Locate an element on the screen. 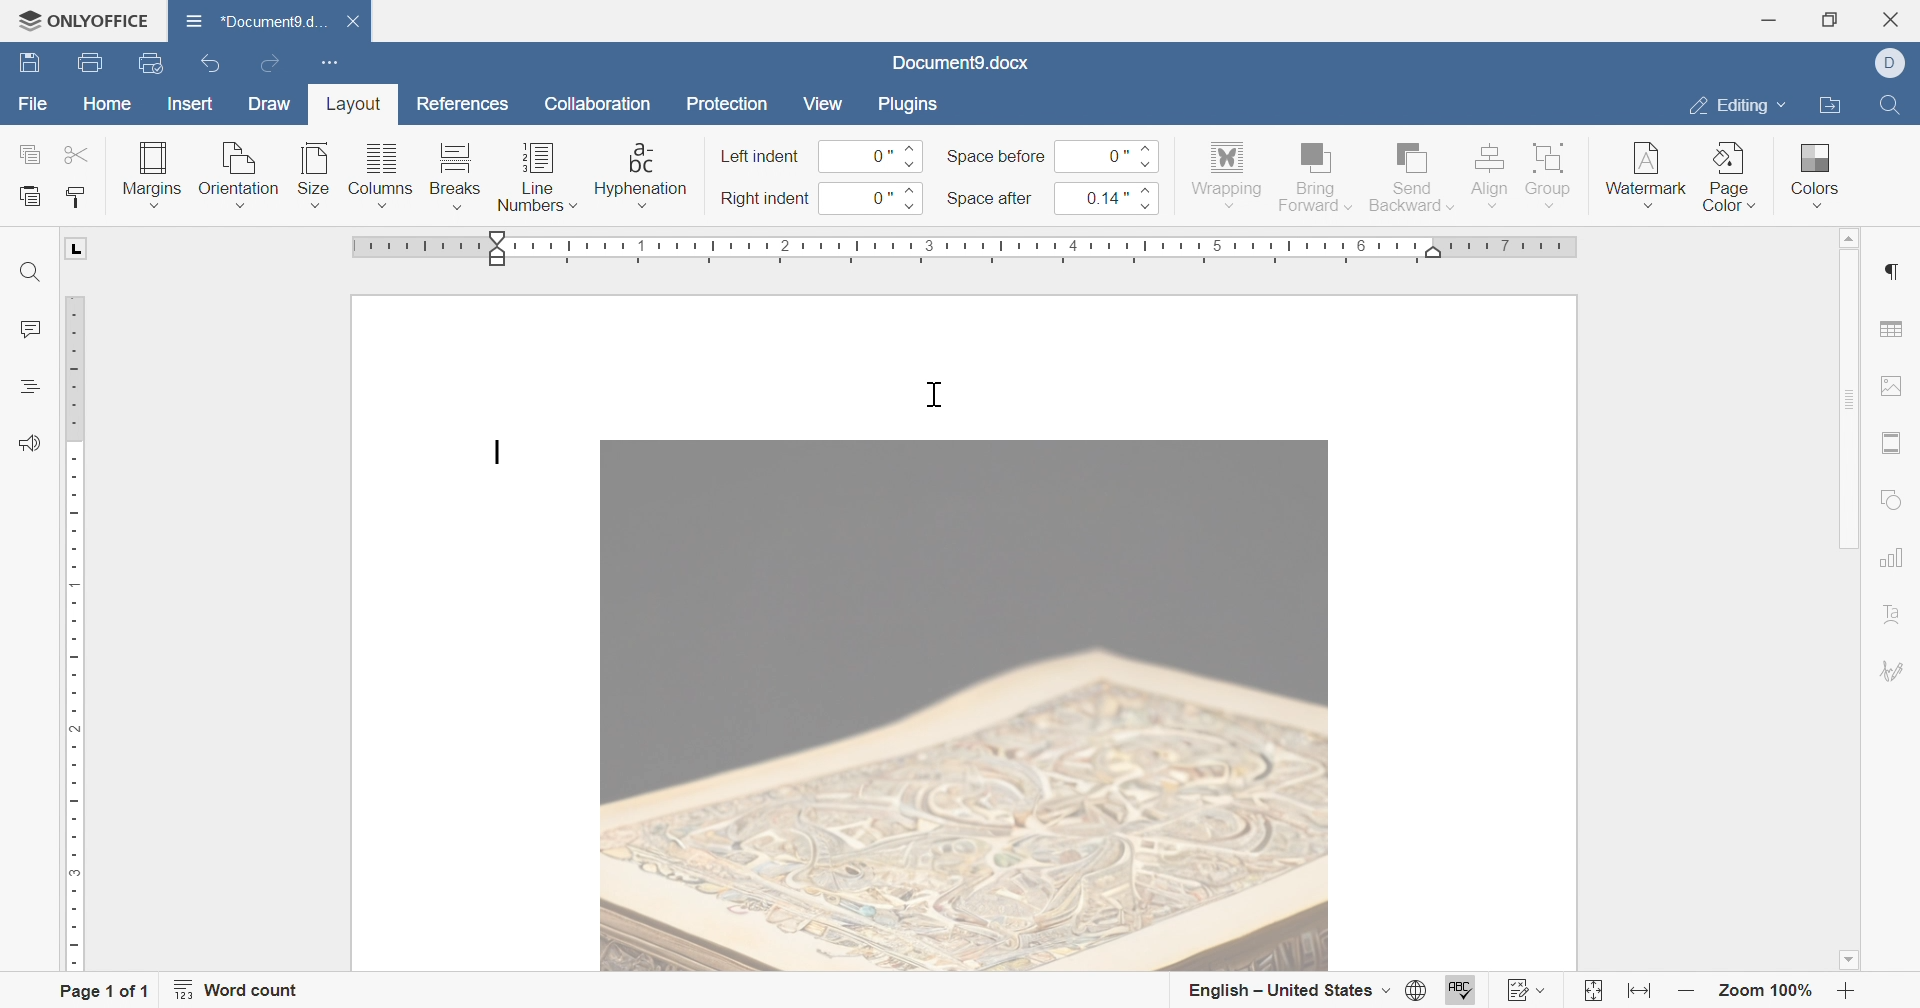 The image size is (1920, 1008). align is located at coordinates (1488, 173).